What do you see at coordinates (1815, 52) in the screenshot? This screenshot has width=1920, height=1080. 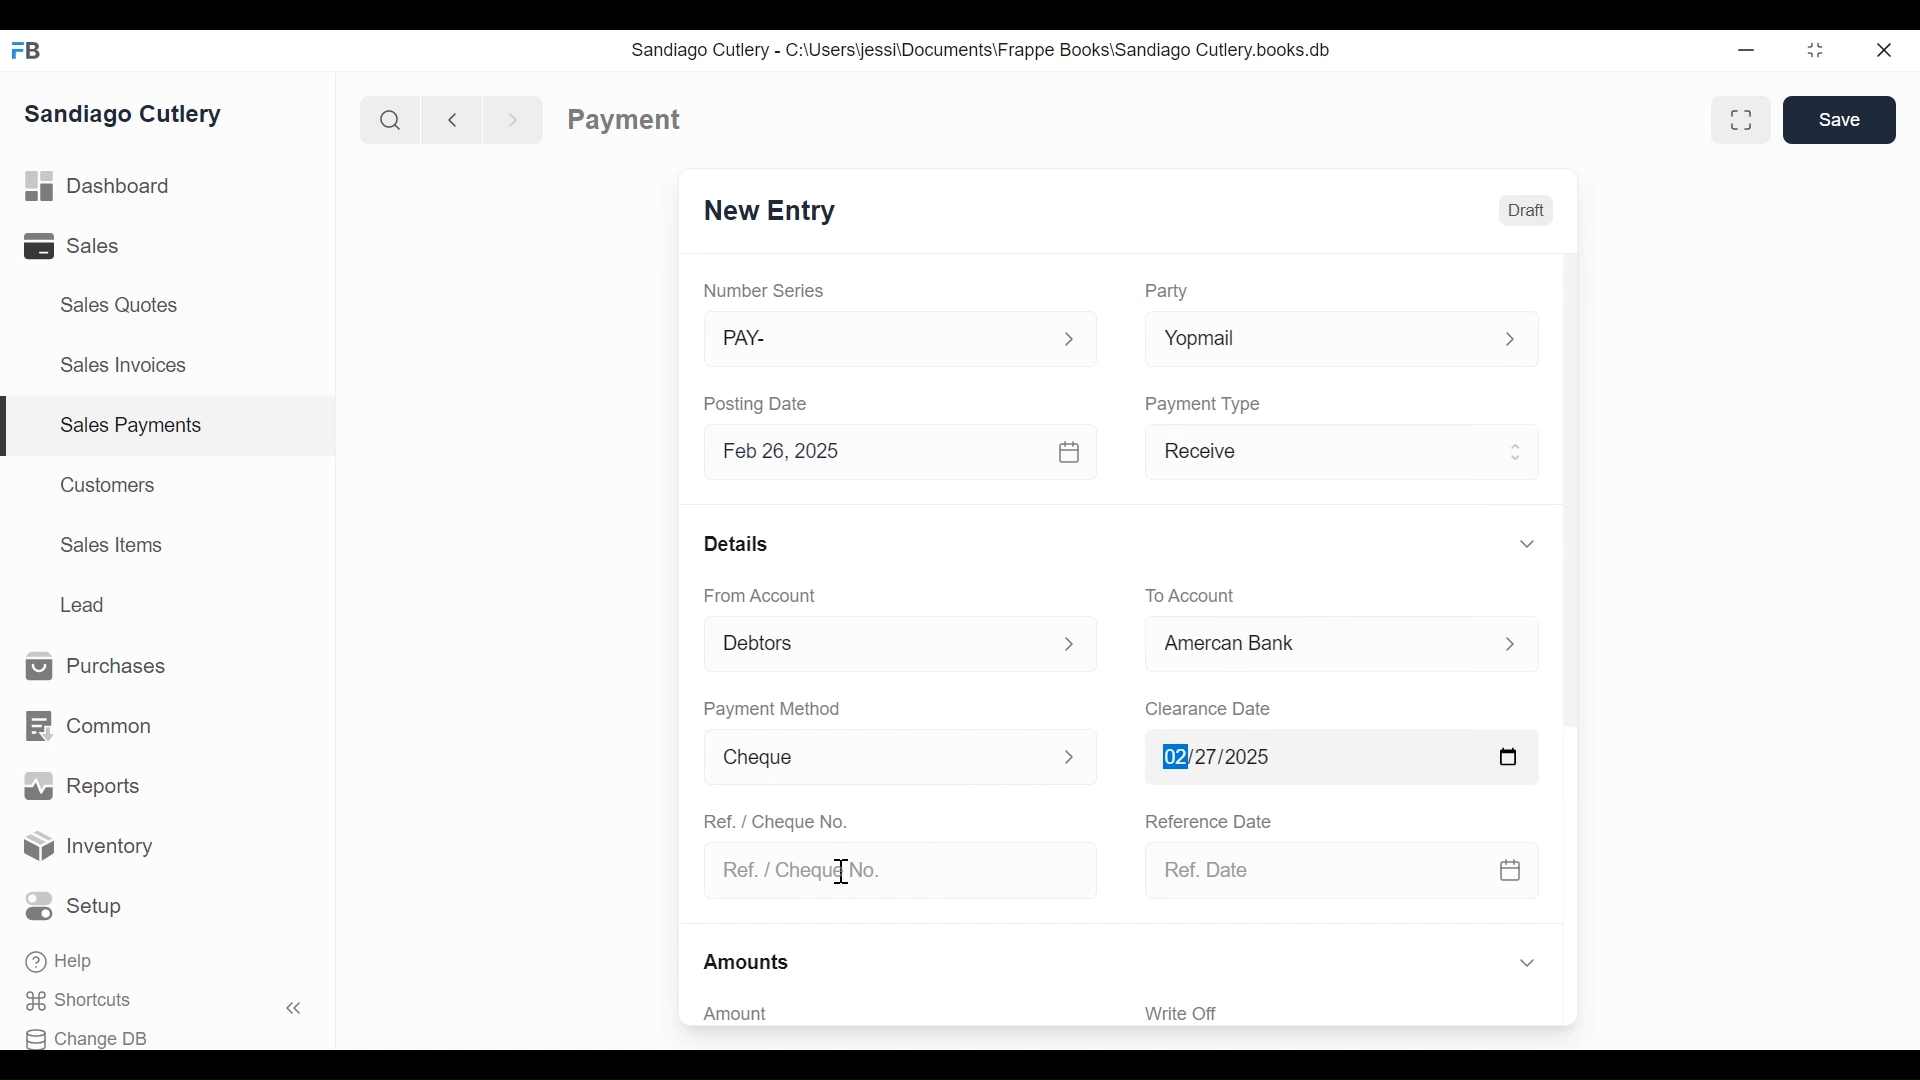 I see `Restore` at bounding box center [1815, 52].